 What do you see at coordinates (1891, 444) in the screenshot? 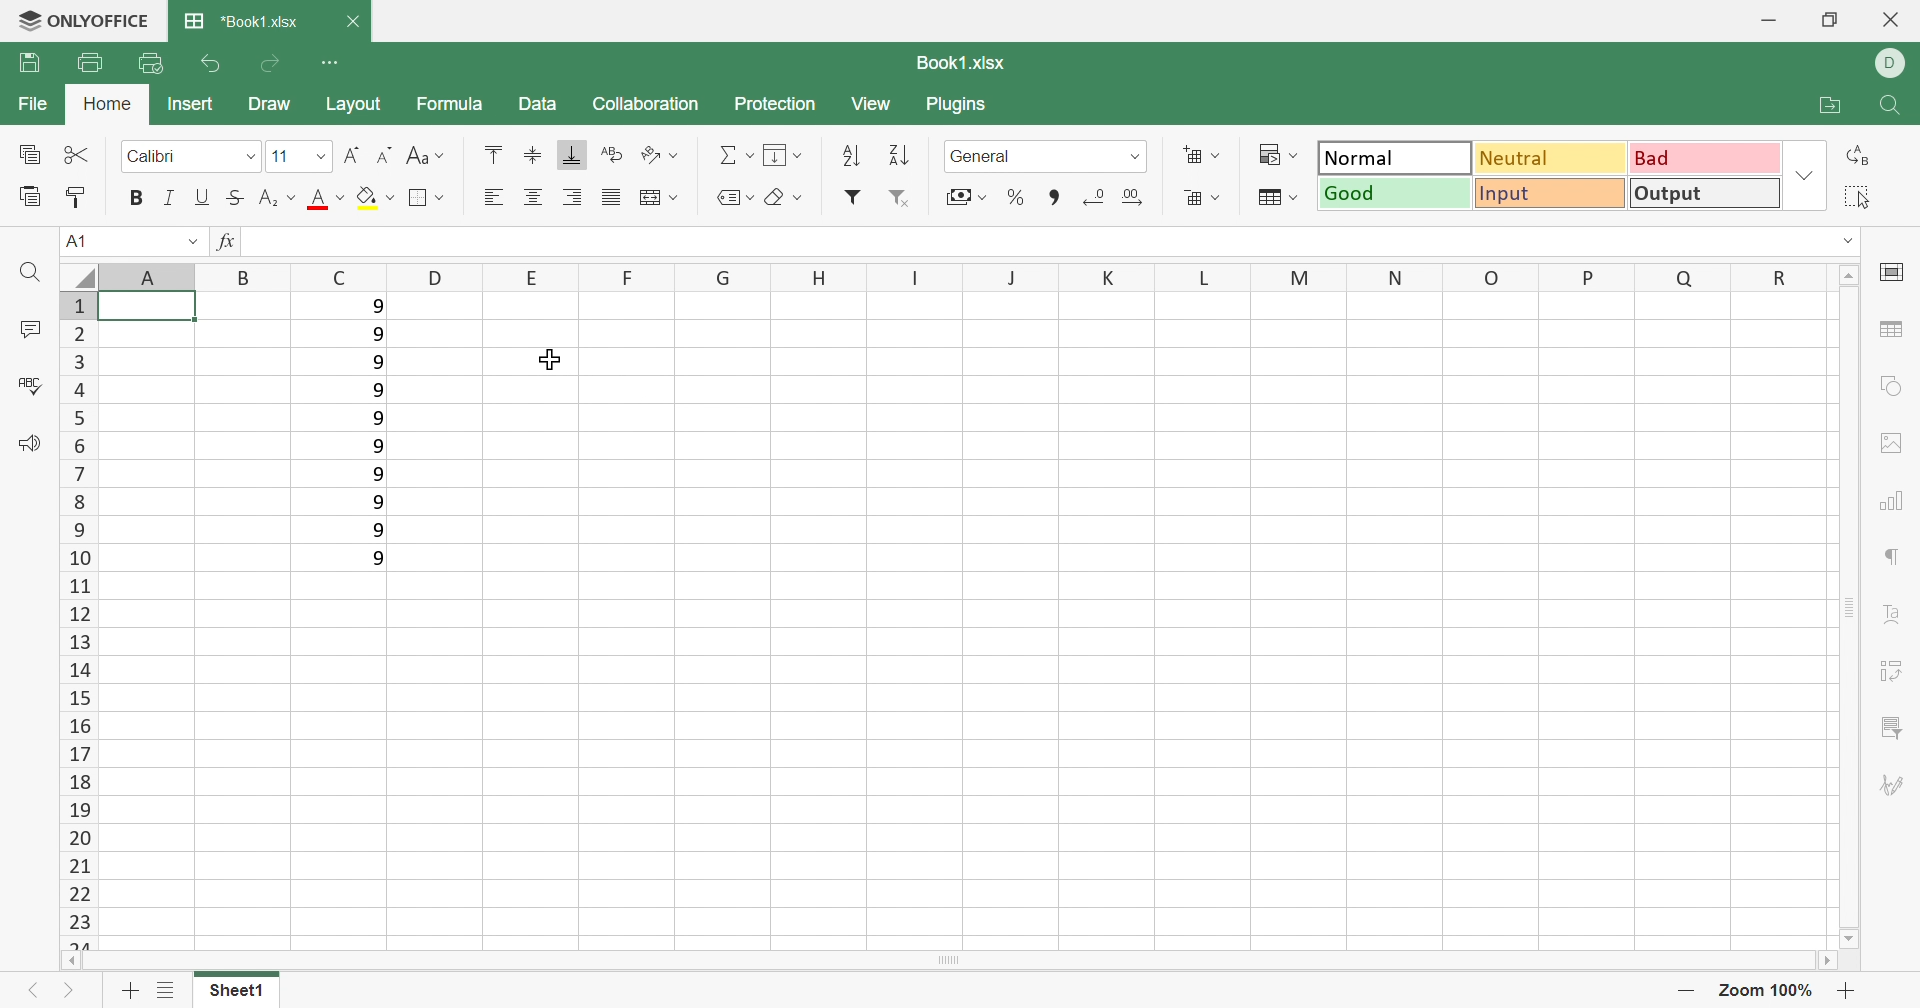
I see `Image settings` at bounding box center [1891, 444].